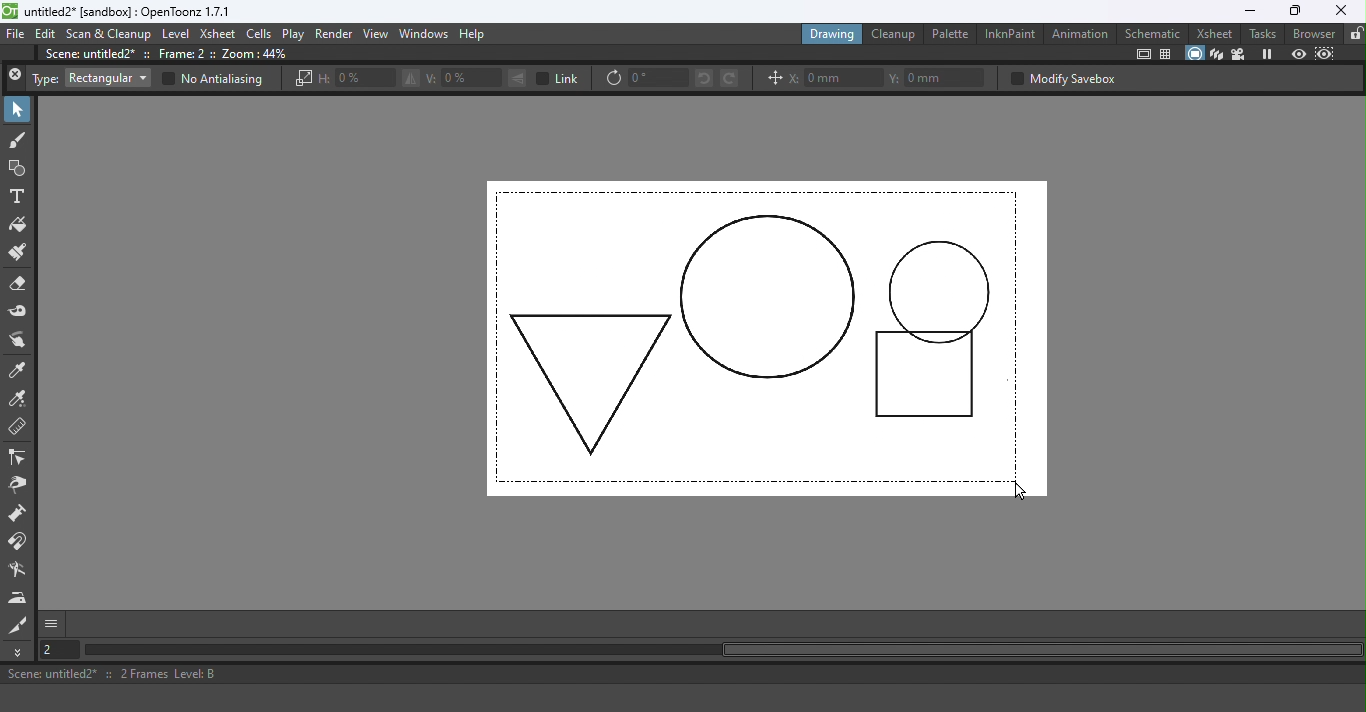 Image resolution: width=1366 pixels, height=712 pixels. I want to click on Rectangular, so click(107, 78).